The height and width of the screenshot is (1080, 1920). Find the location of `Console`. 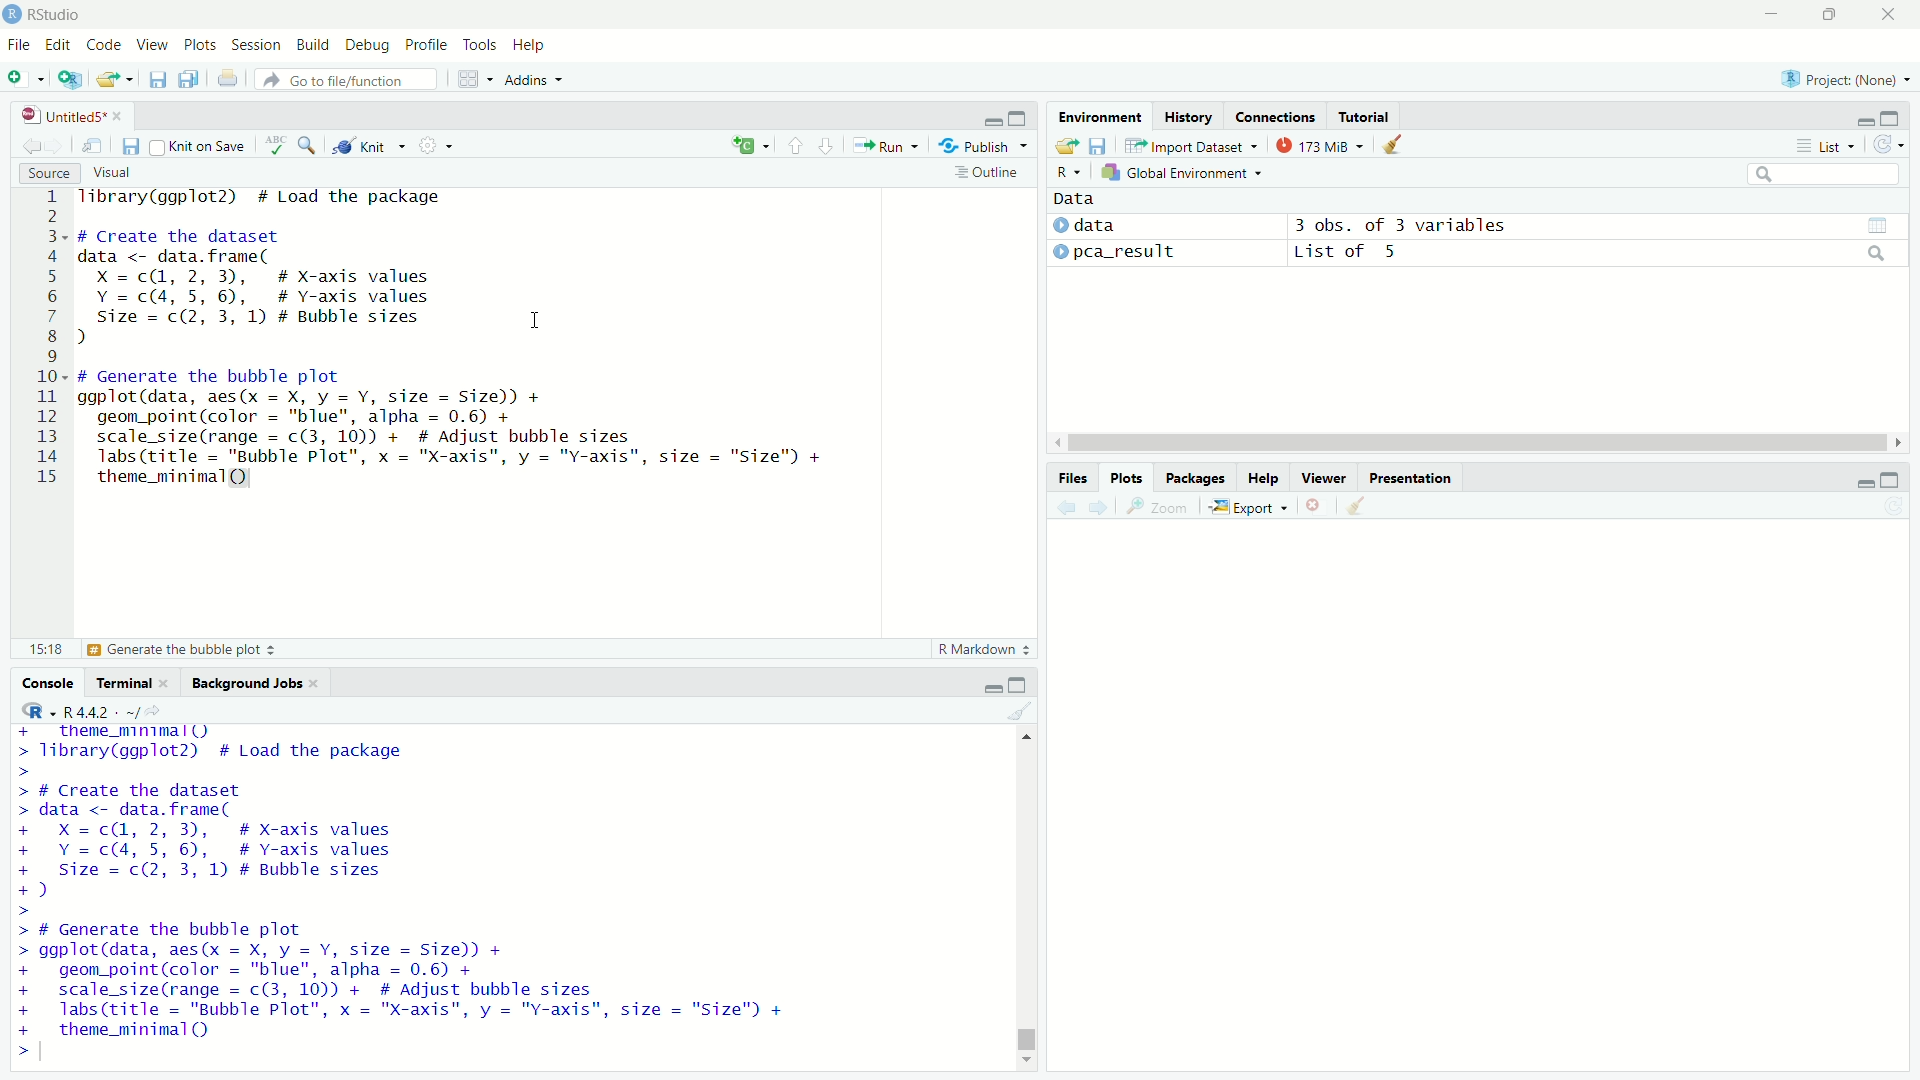

Console is located at coordinates (50, 682).